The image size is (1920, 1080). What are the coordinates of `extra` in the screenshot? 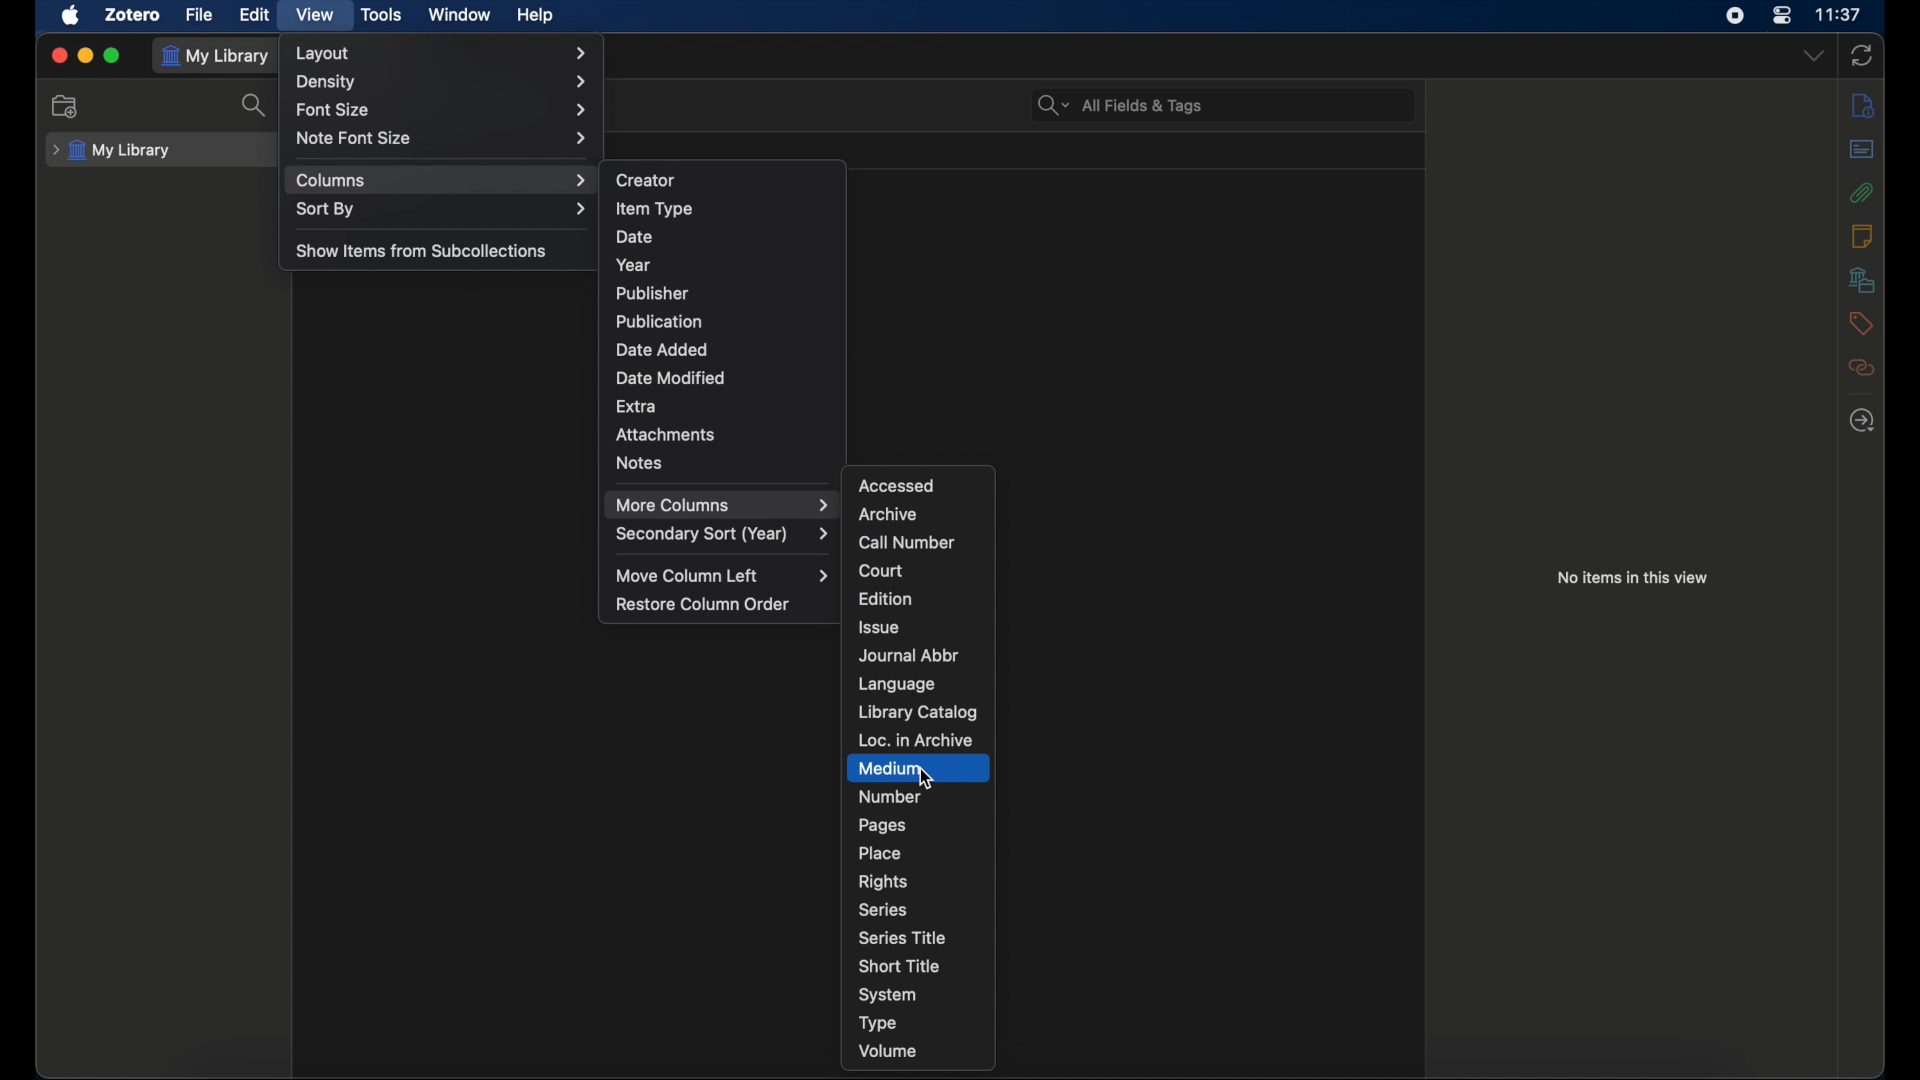 It's located at (637, 405).